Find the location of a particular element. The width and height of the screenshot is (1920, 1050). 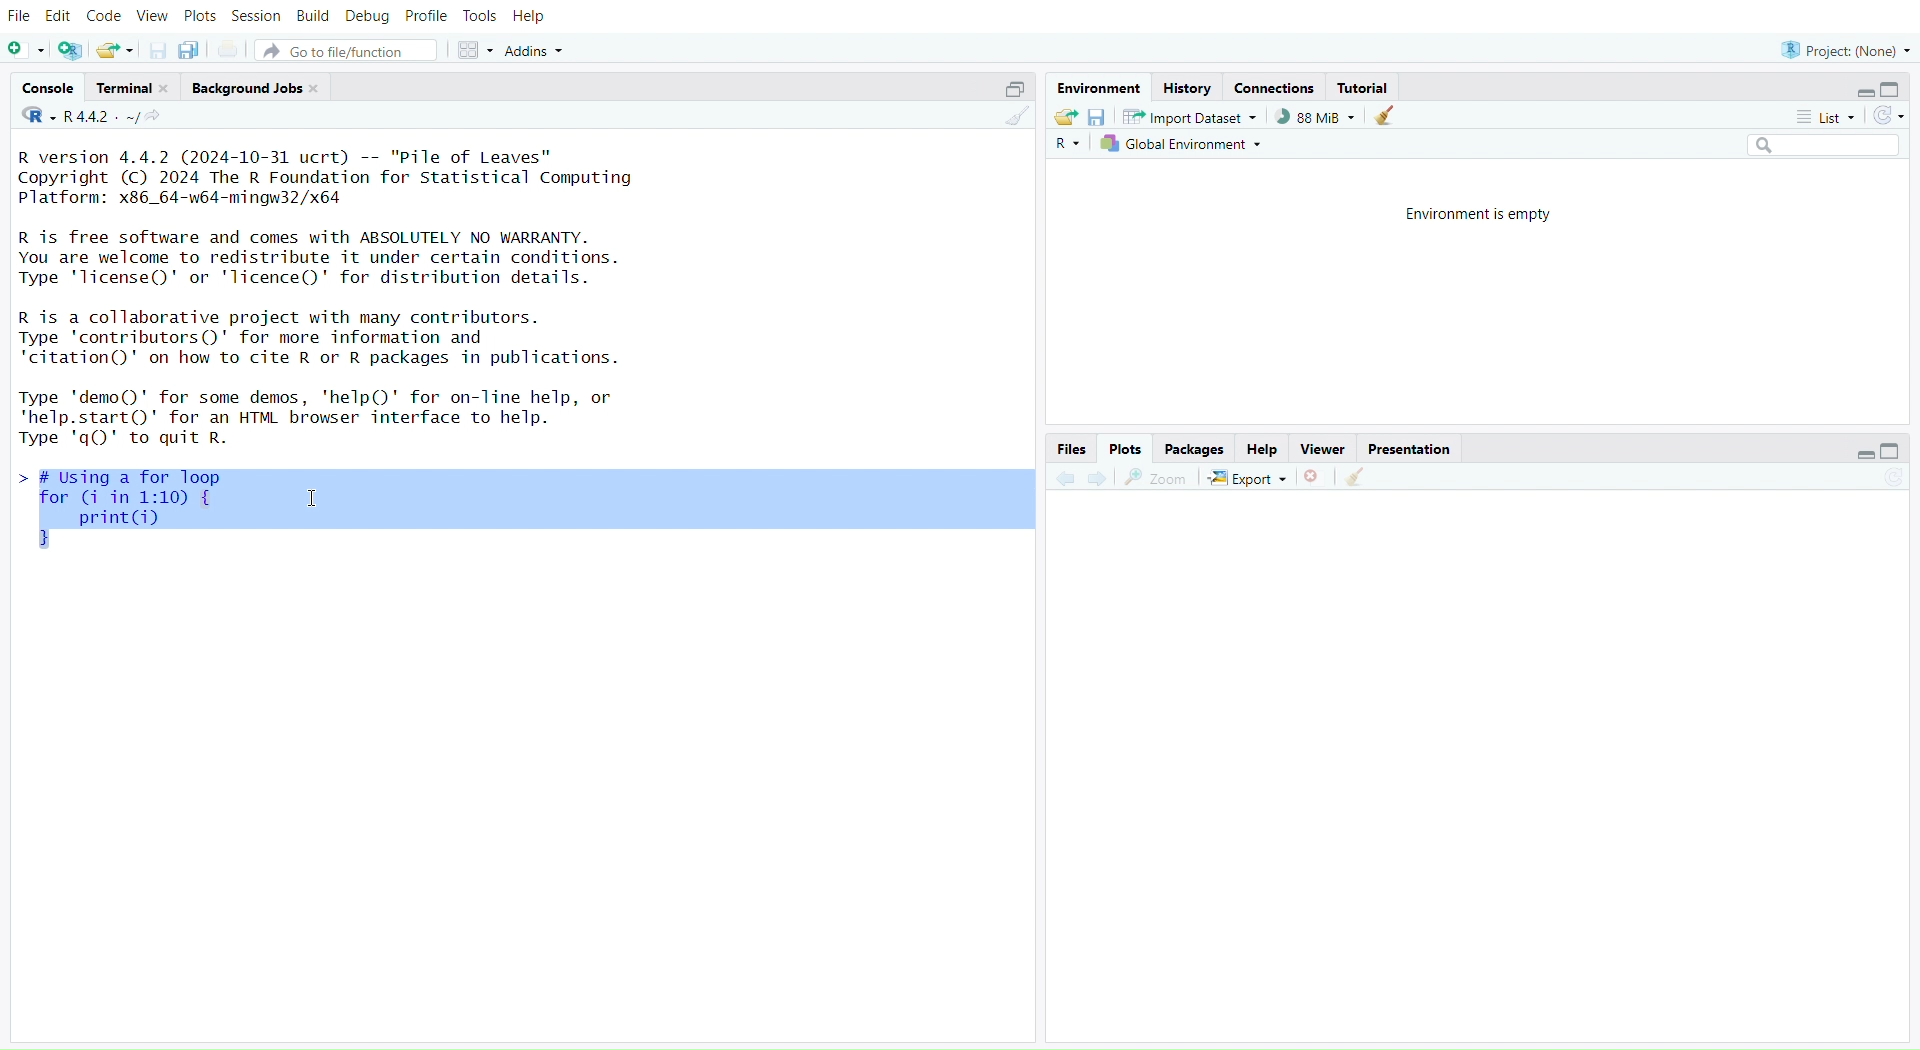

global environment is located at coordinates (1184, 145).